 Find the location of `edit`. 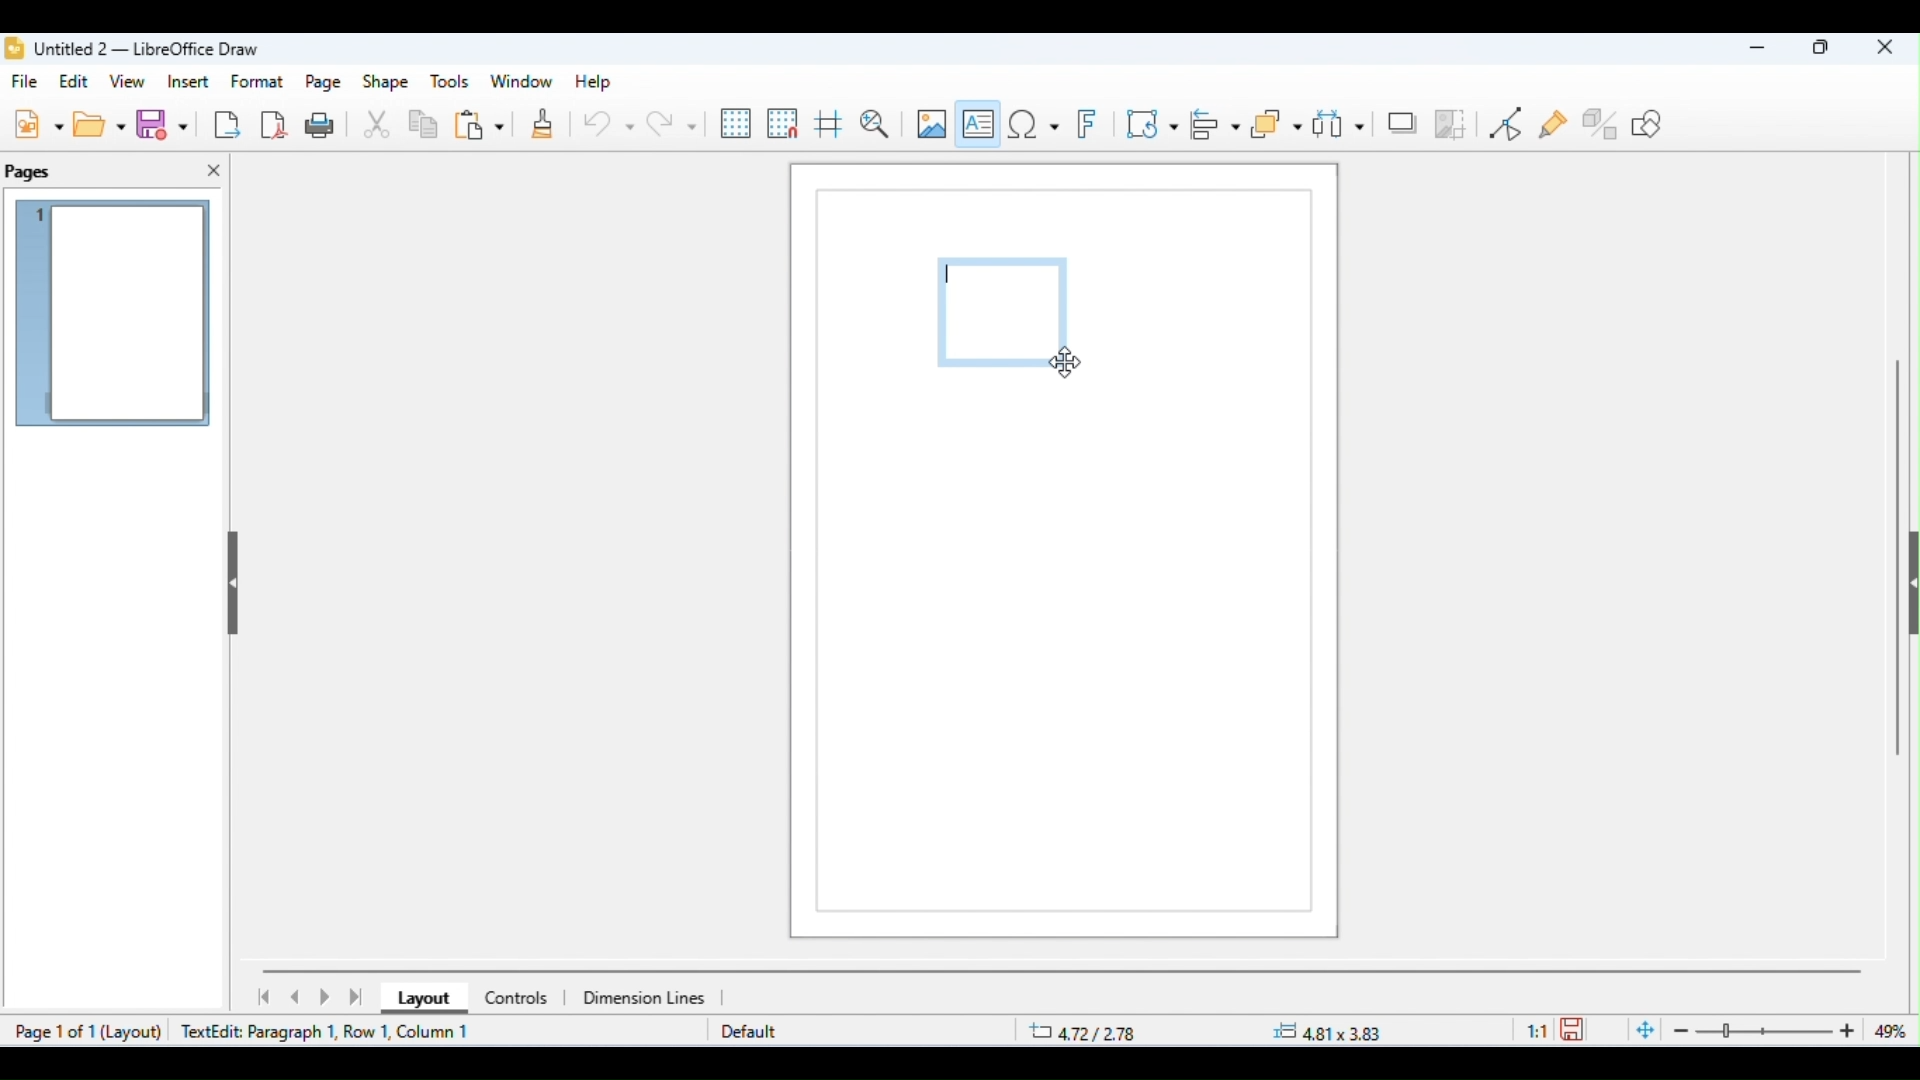

edit is located at coordinates (77, 81).